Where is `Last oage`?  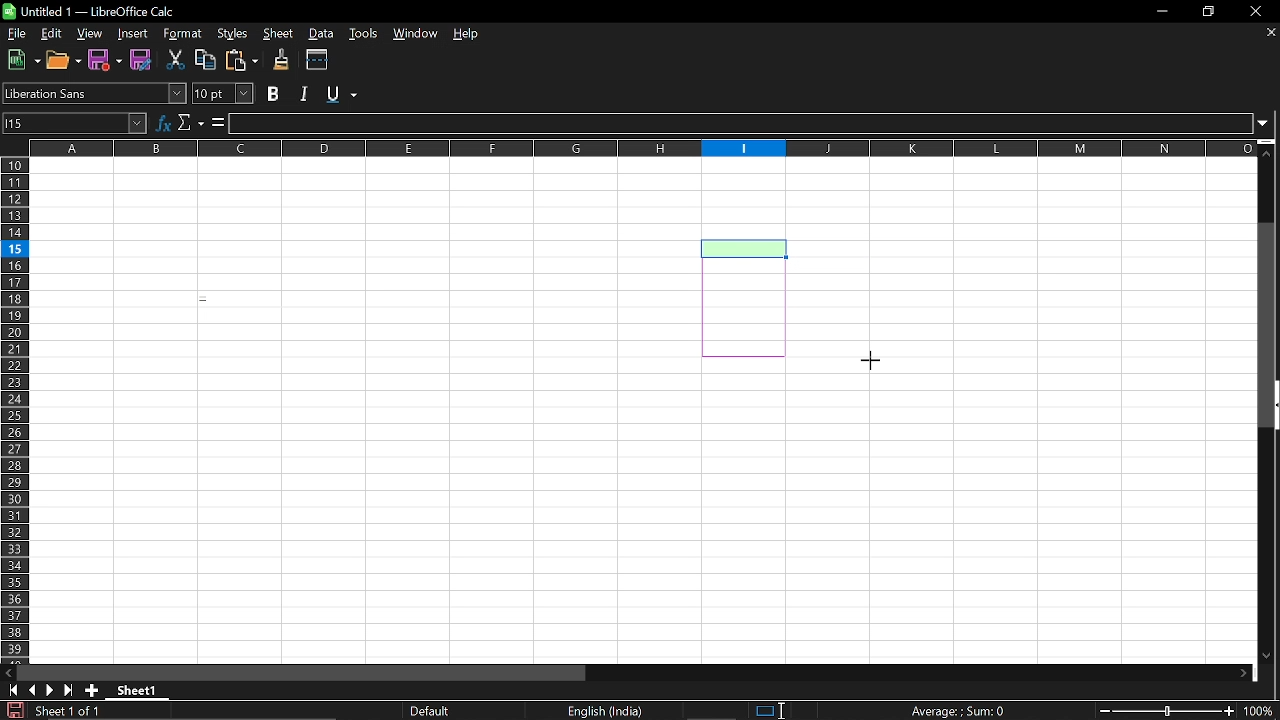 Last oage is located at coordinates (70, 691).